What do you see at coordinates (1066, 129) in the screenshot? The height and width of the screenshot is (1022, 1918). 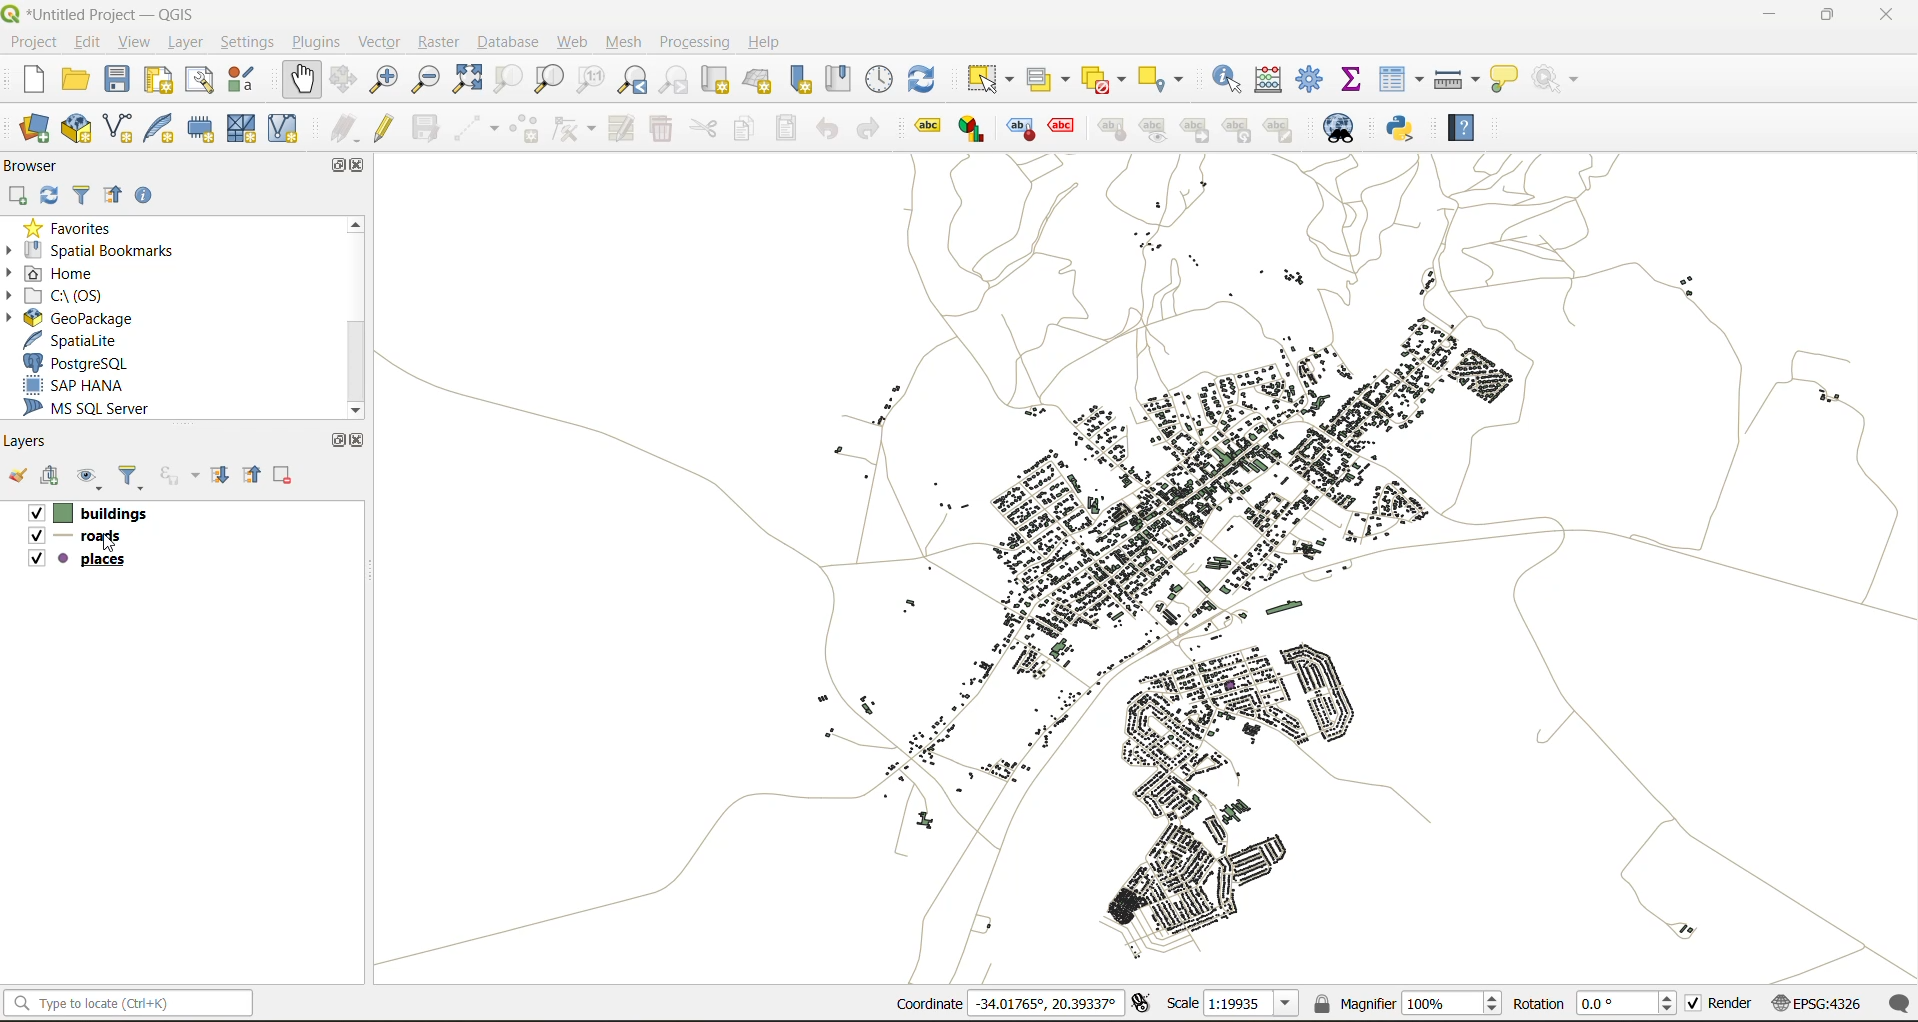 I see `toggle display of unplaced labels` at bounding box center [1066, 129].